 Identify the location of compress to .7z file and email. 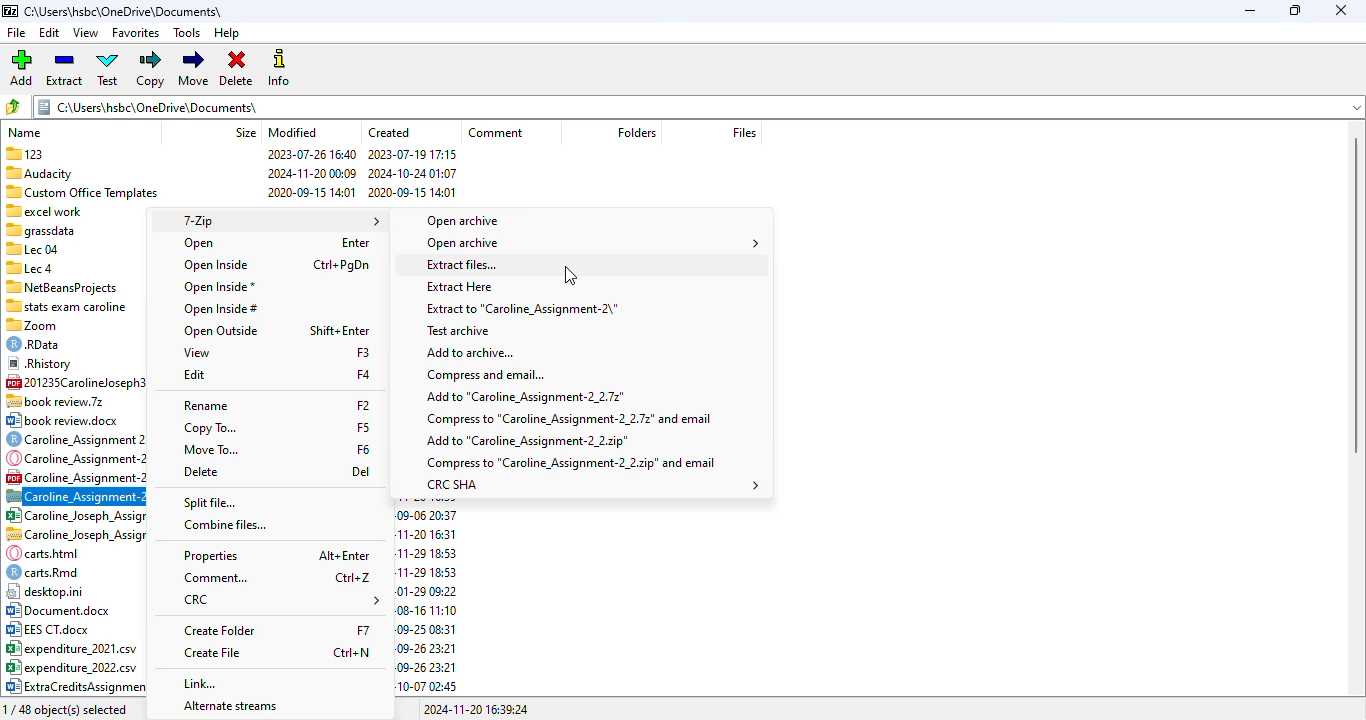
(567, 419).